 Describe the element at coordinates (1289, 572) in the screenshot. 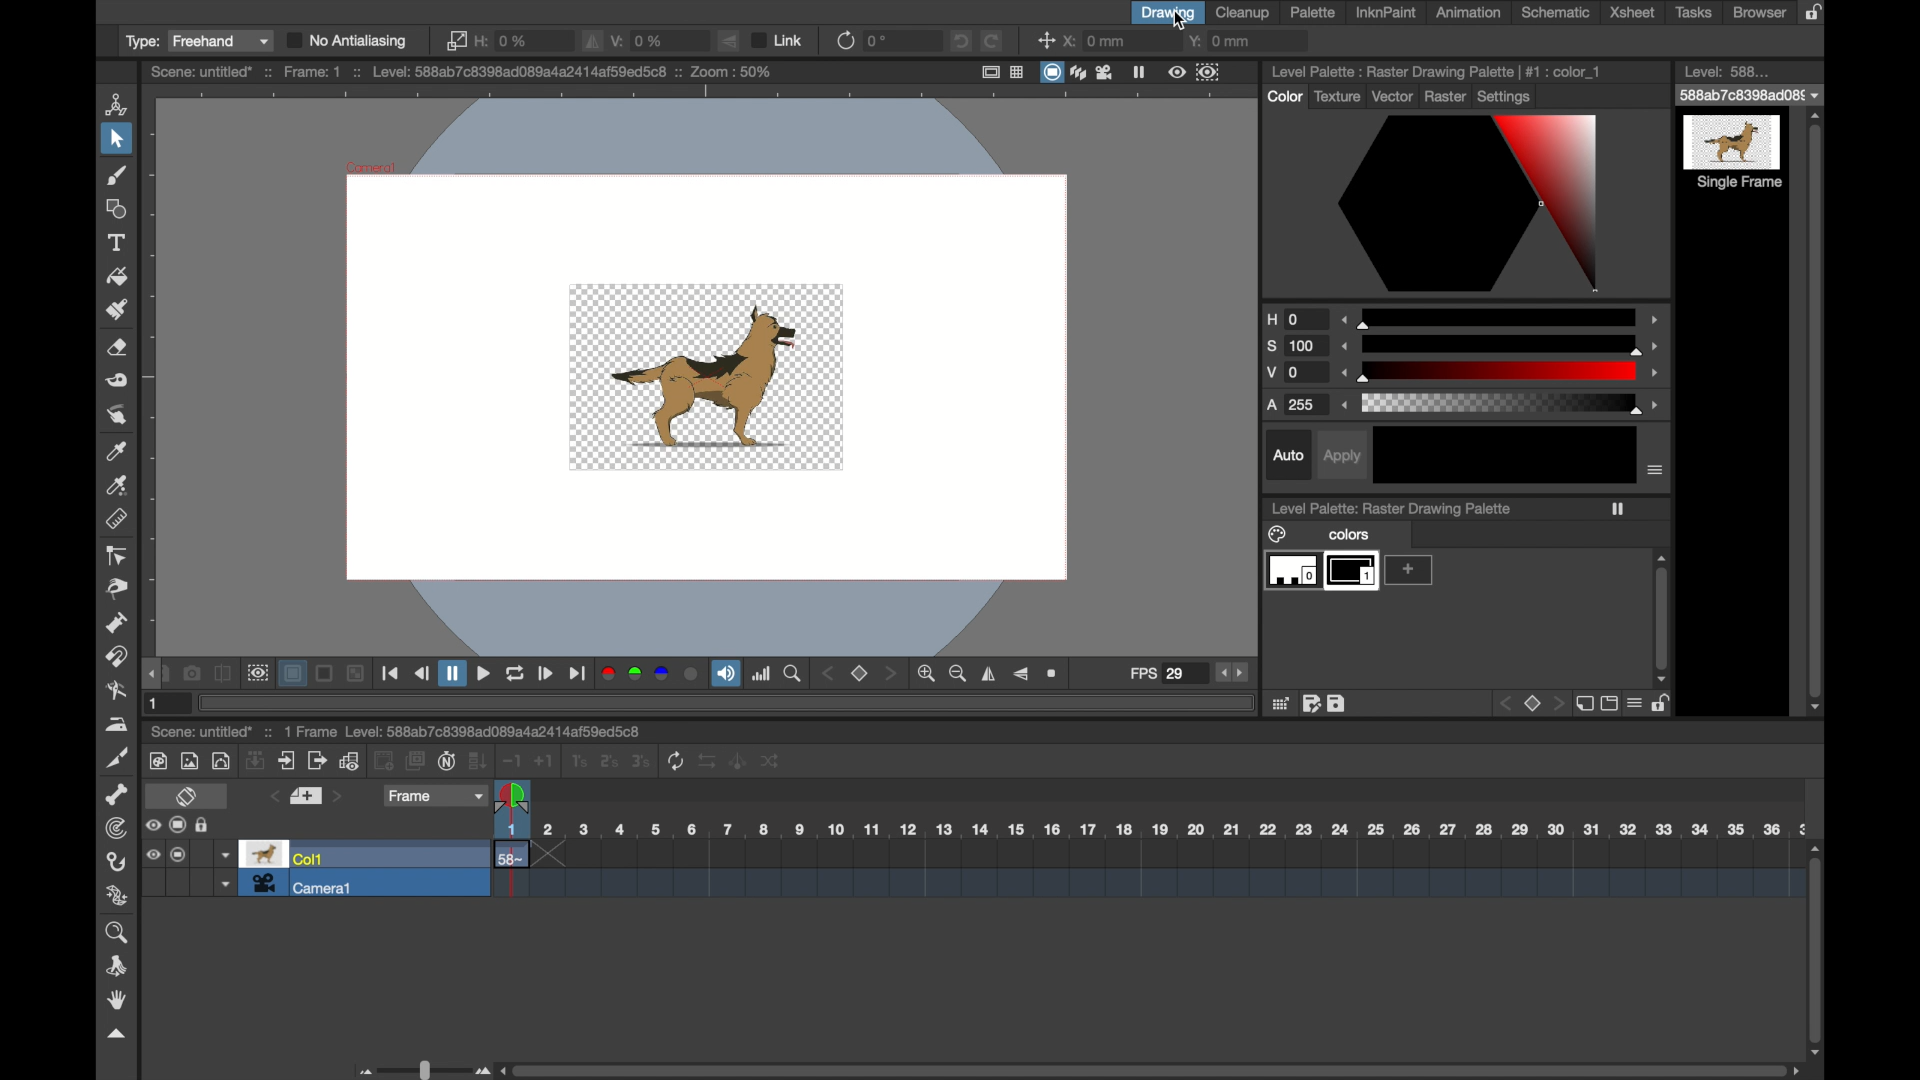

I see `layers preview` at that location.